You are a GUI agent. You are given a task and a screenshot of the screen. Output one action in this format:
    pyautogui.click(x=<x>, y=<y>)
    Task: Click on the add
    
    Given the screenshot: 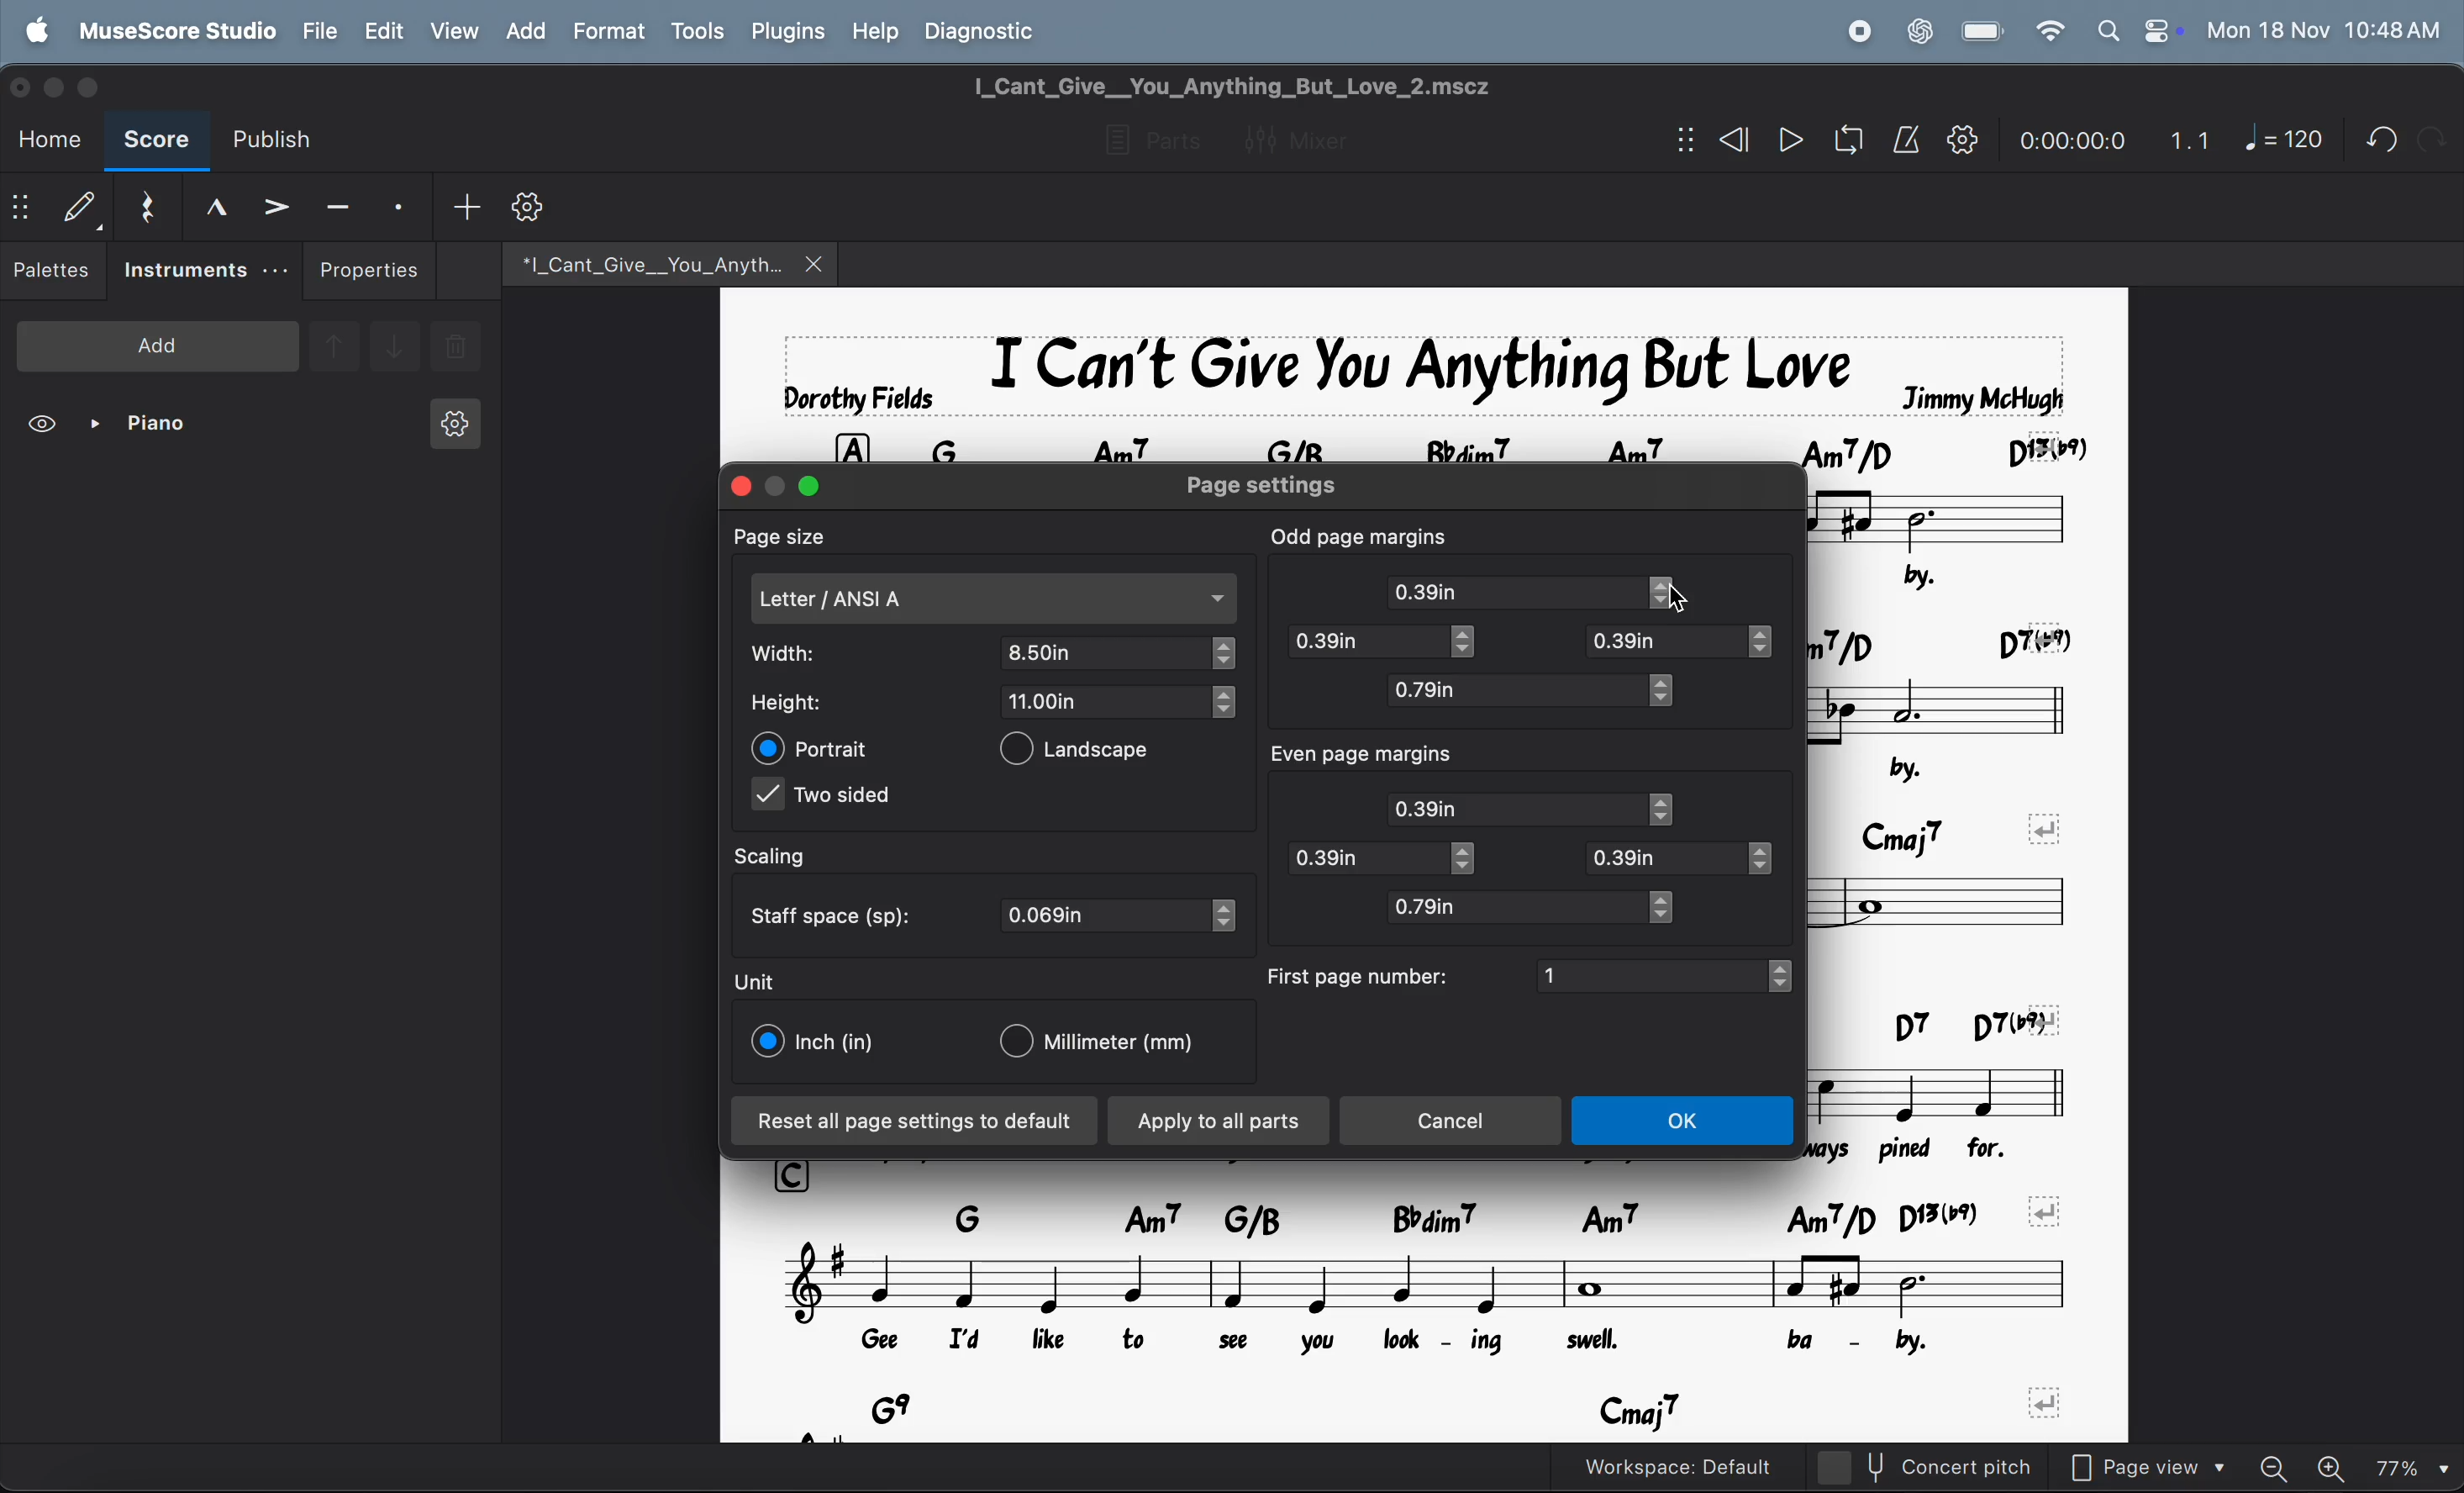 What is the action you would take?
    pyautogui.click(x=466, y=205)
    